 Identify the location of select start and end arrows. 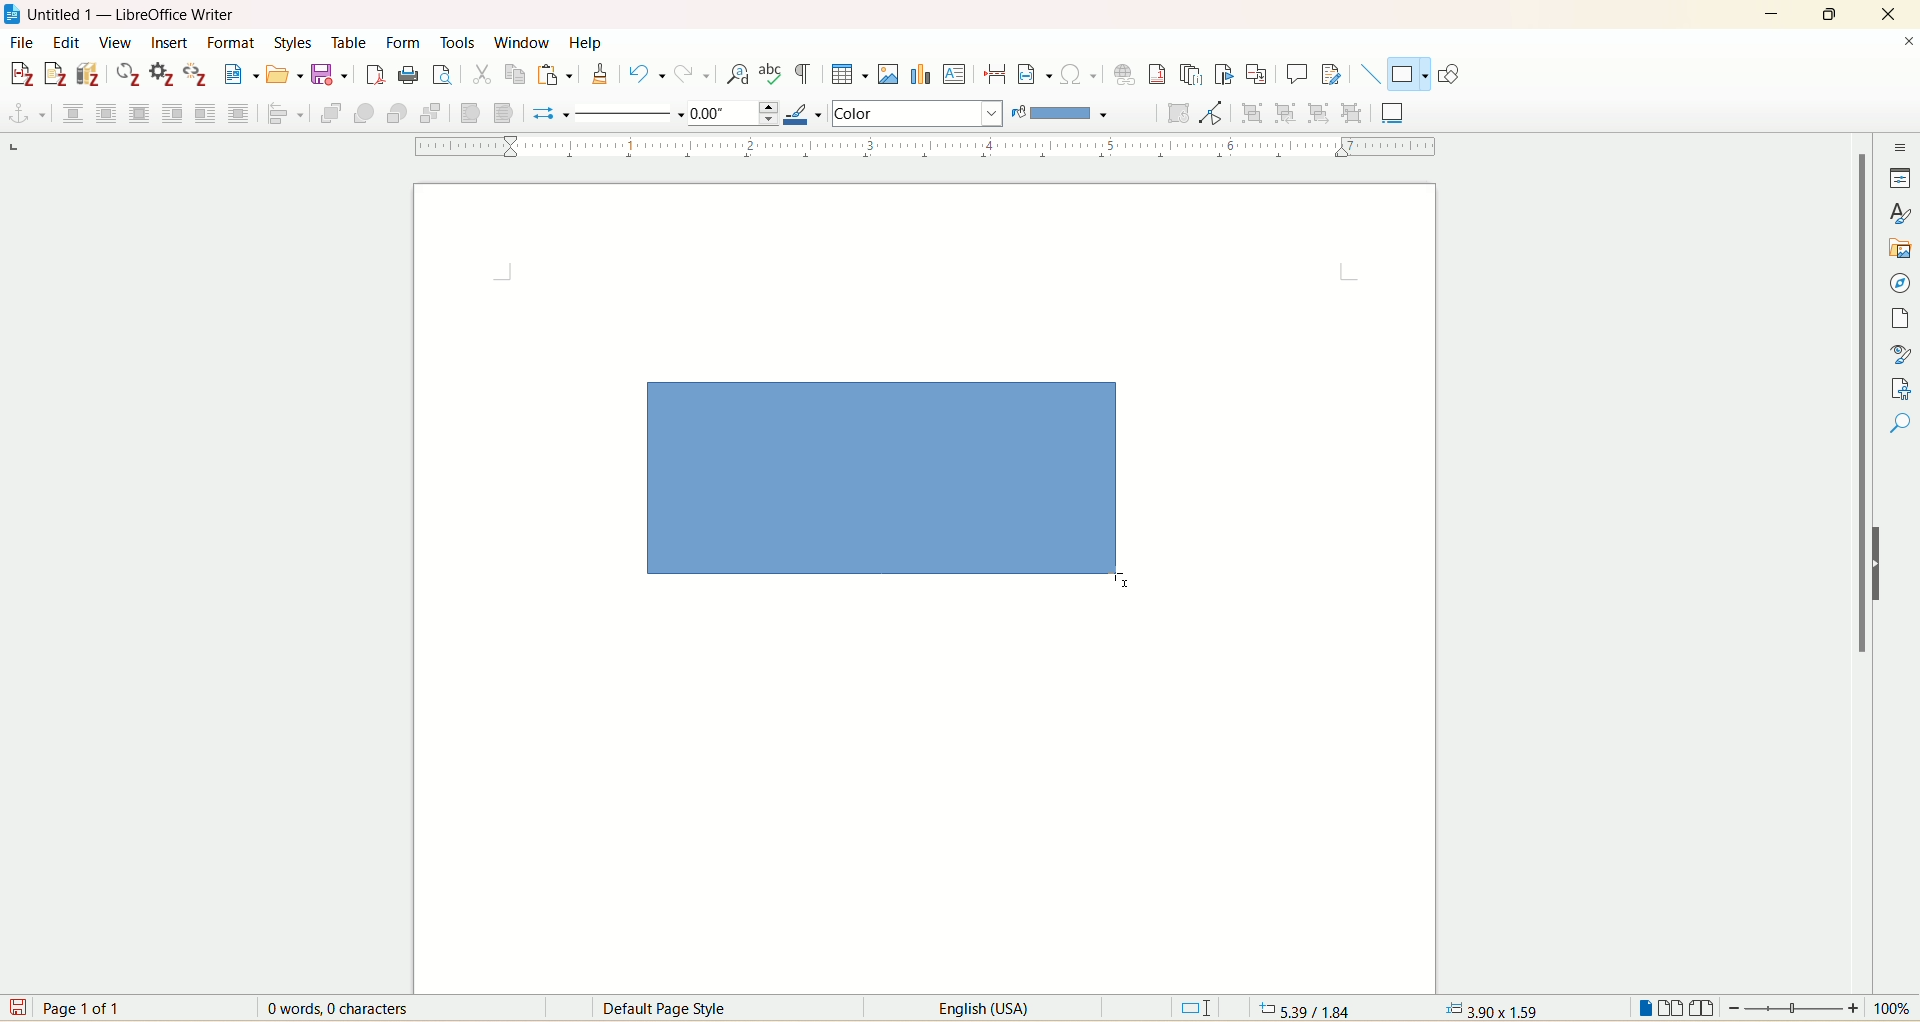
(552, 114).